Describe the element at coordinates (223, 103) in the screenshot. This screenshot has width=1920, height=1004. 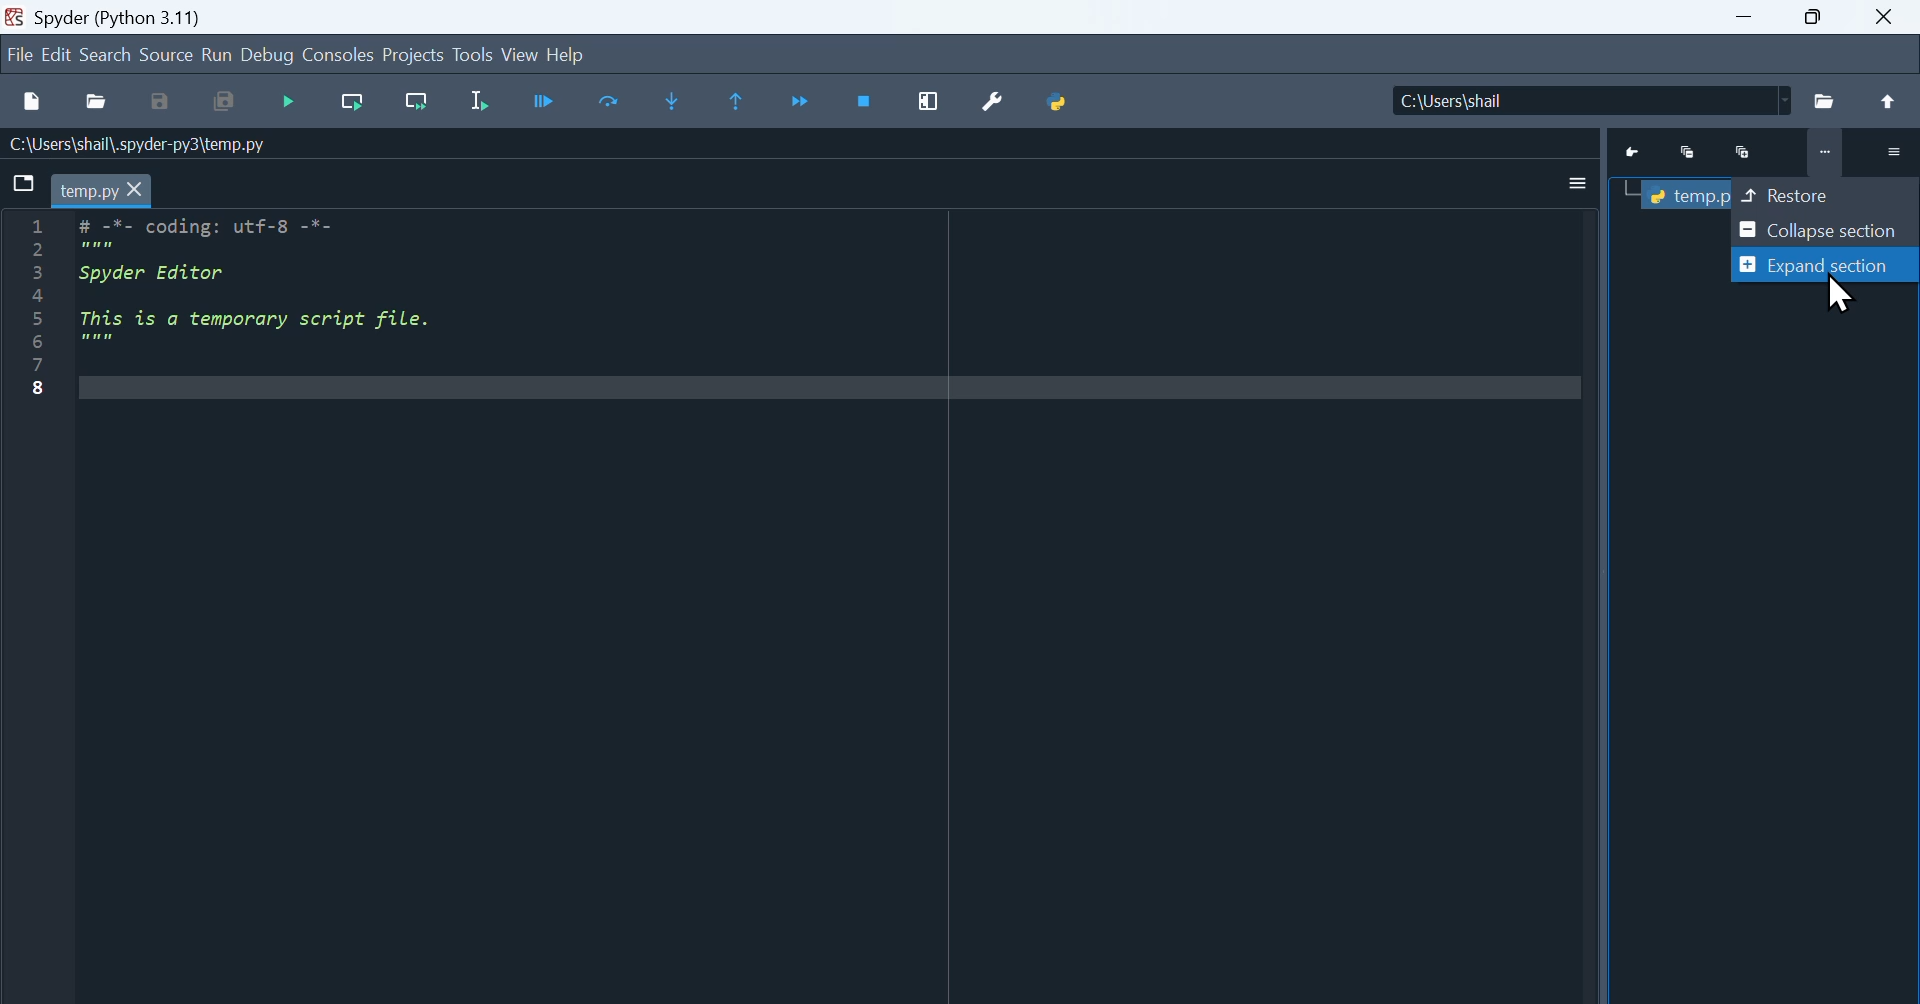
I see `Save all` at that location.